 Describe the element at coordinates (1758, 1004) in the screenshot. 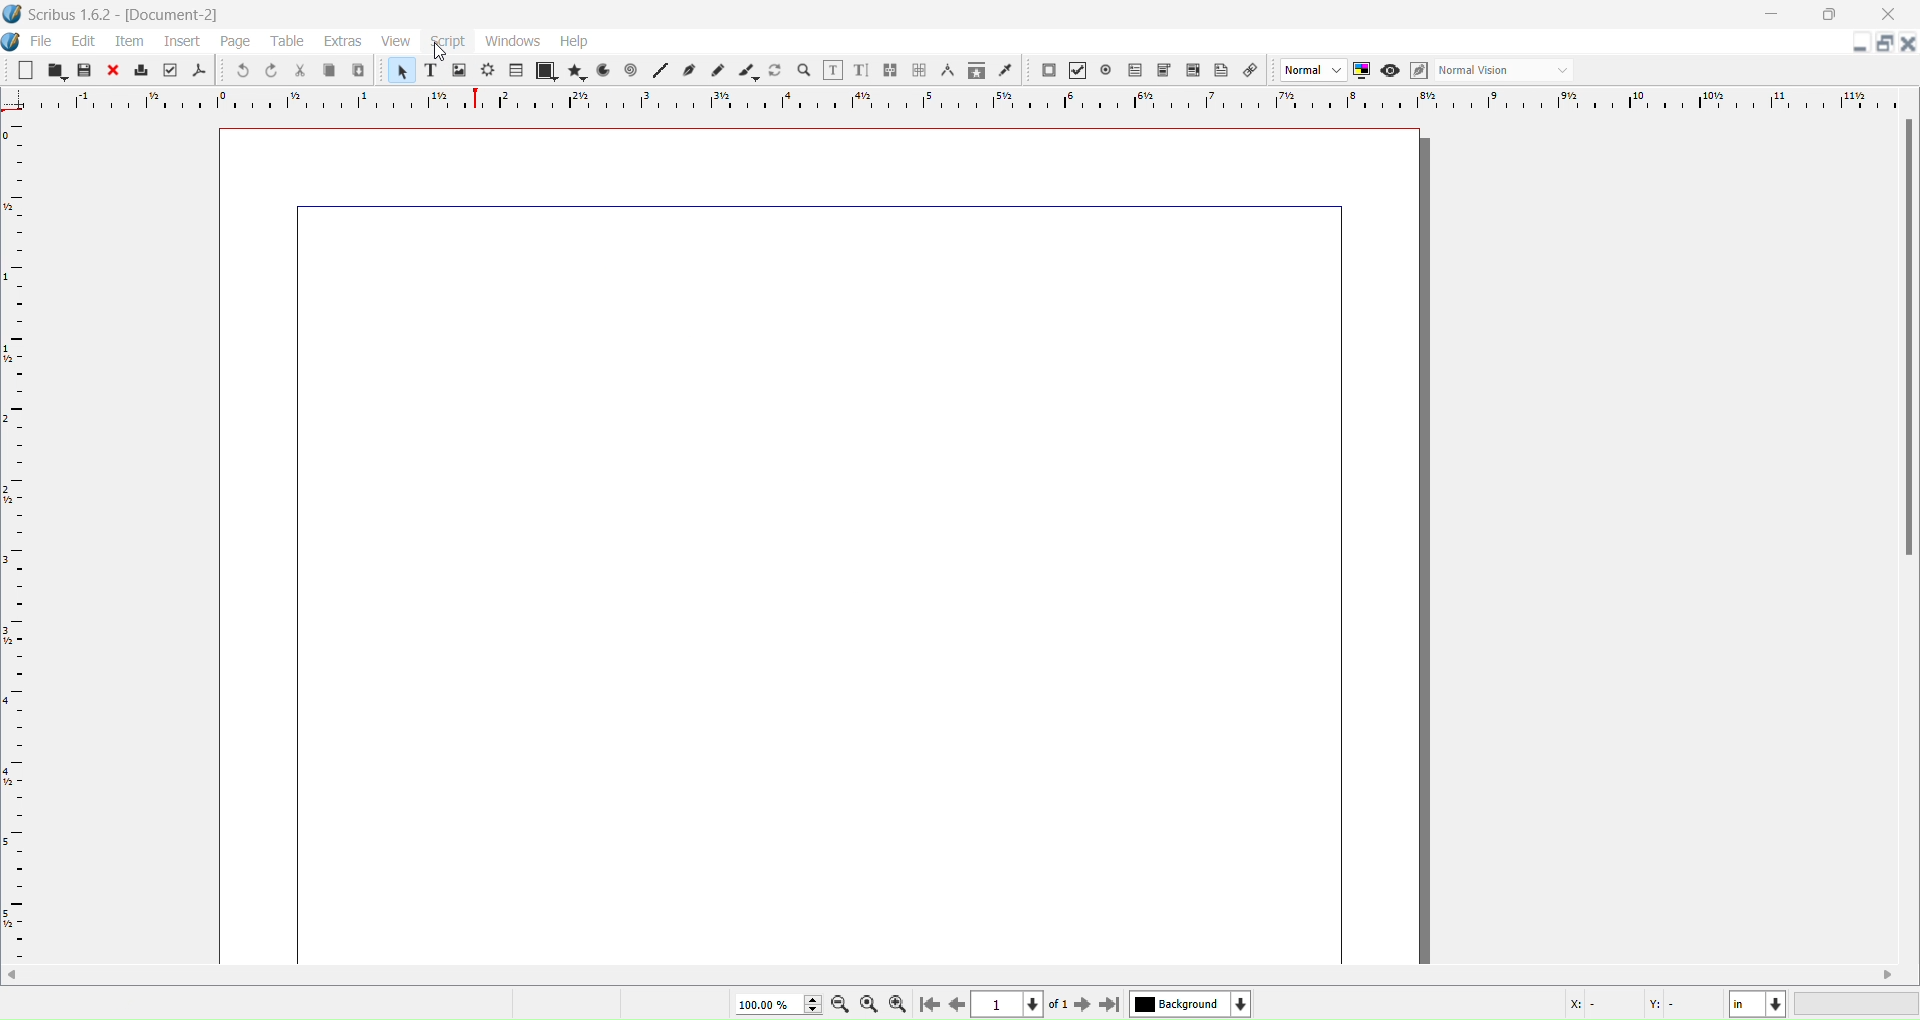

I see `Select the current unit` at that location.